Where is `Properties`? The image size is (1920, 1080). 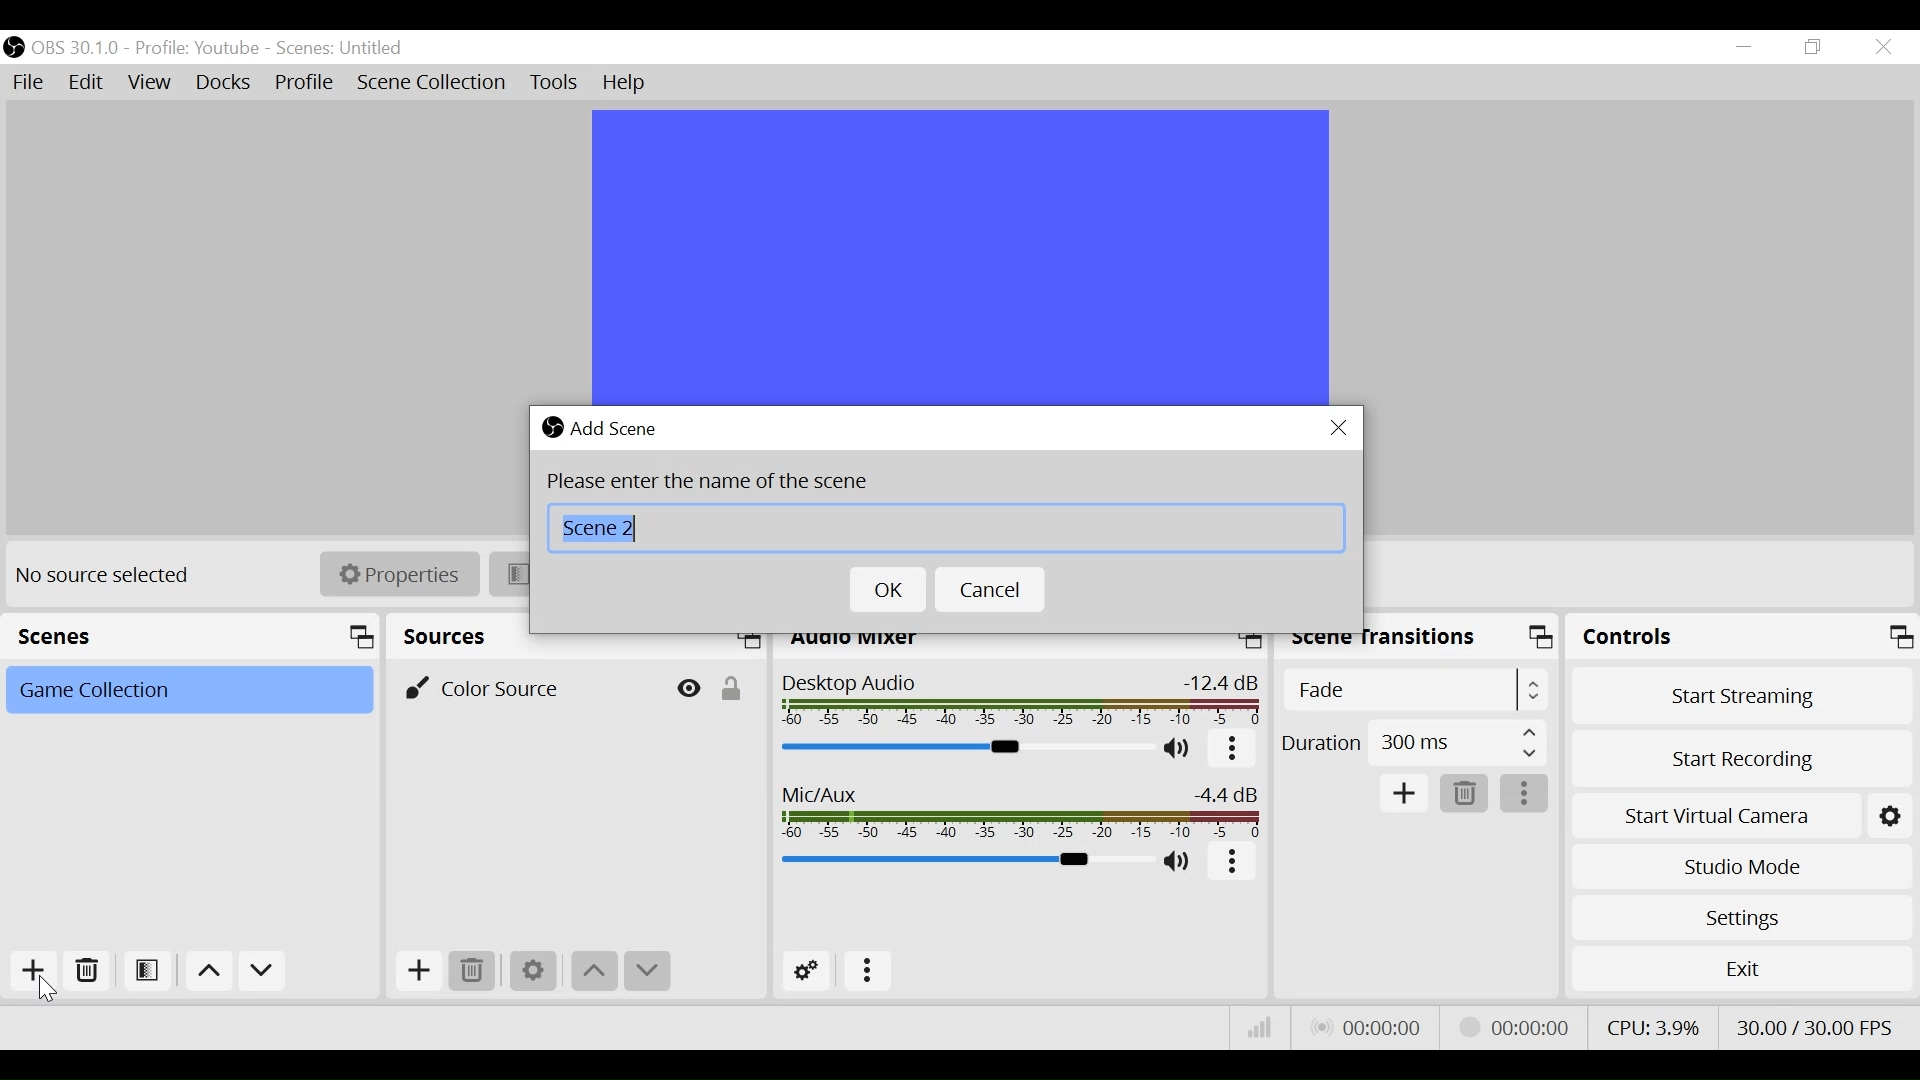
Properties is located at coordinates (398, 573).